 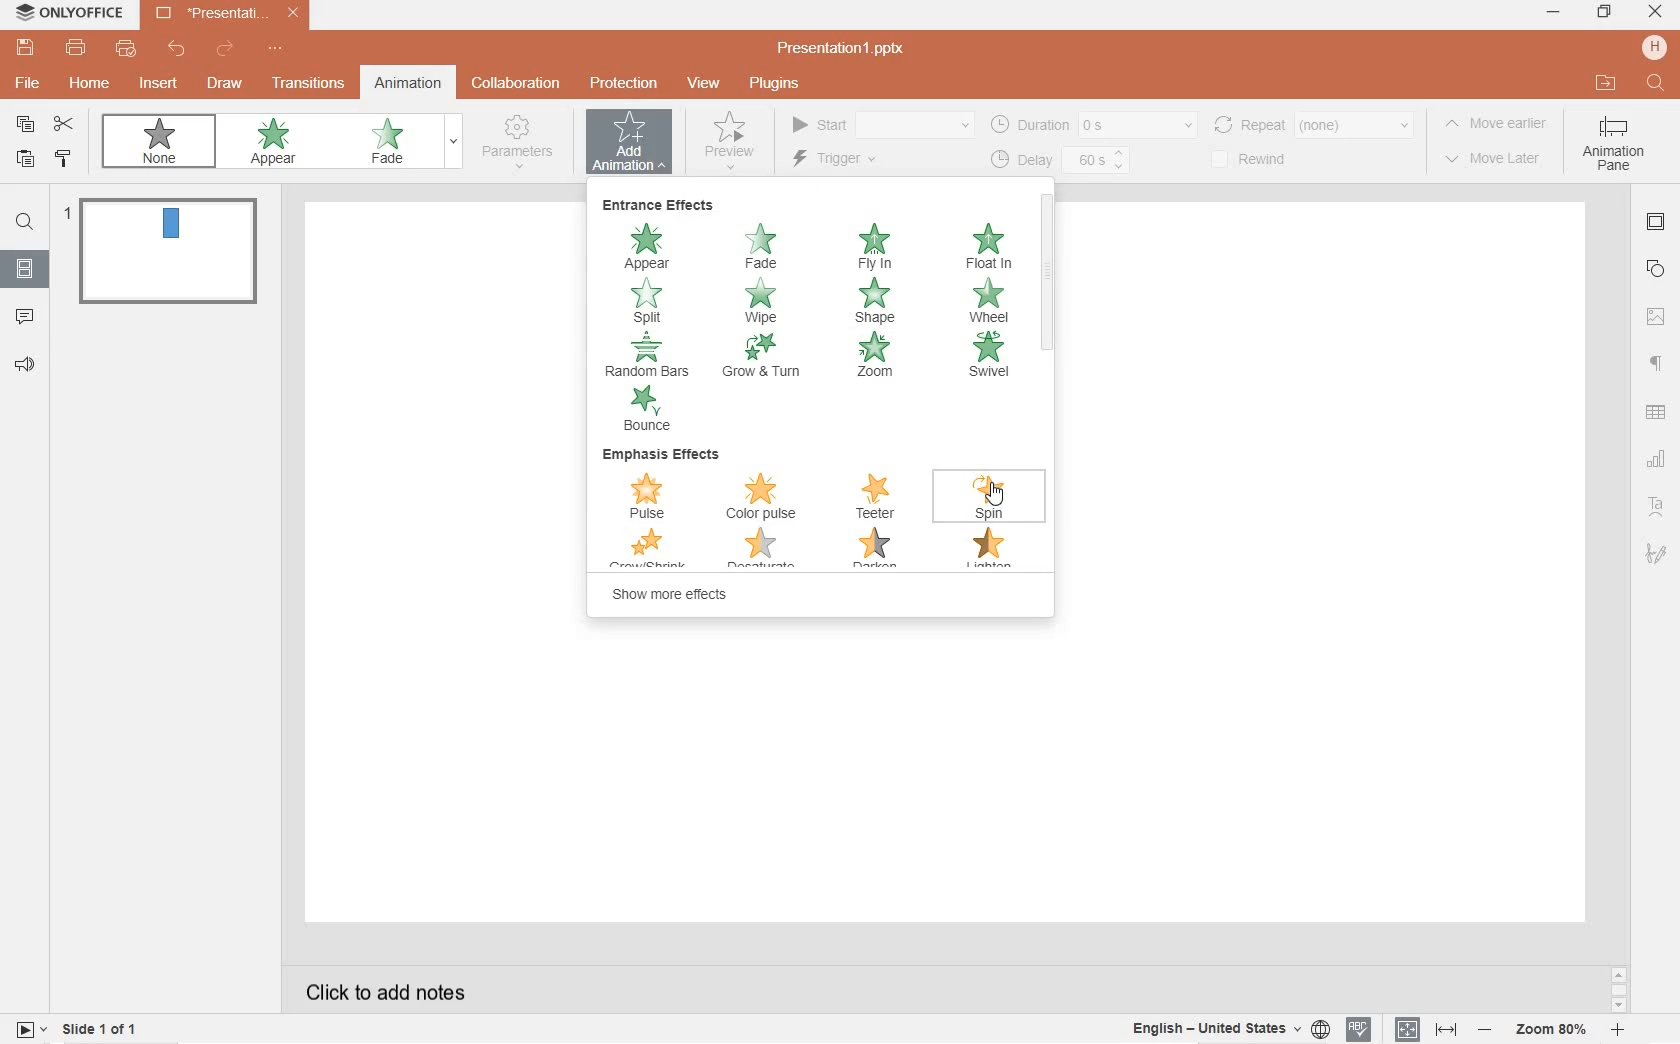 I want to click on bounce, so click(x=648, y=411).